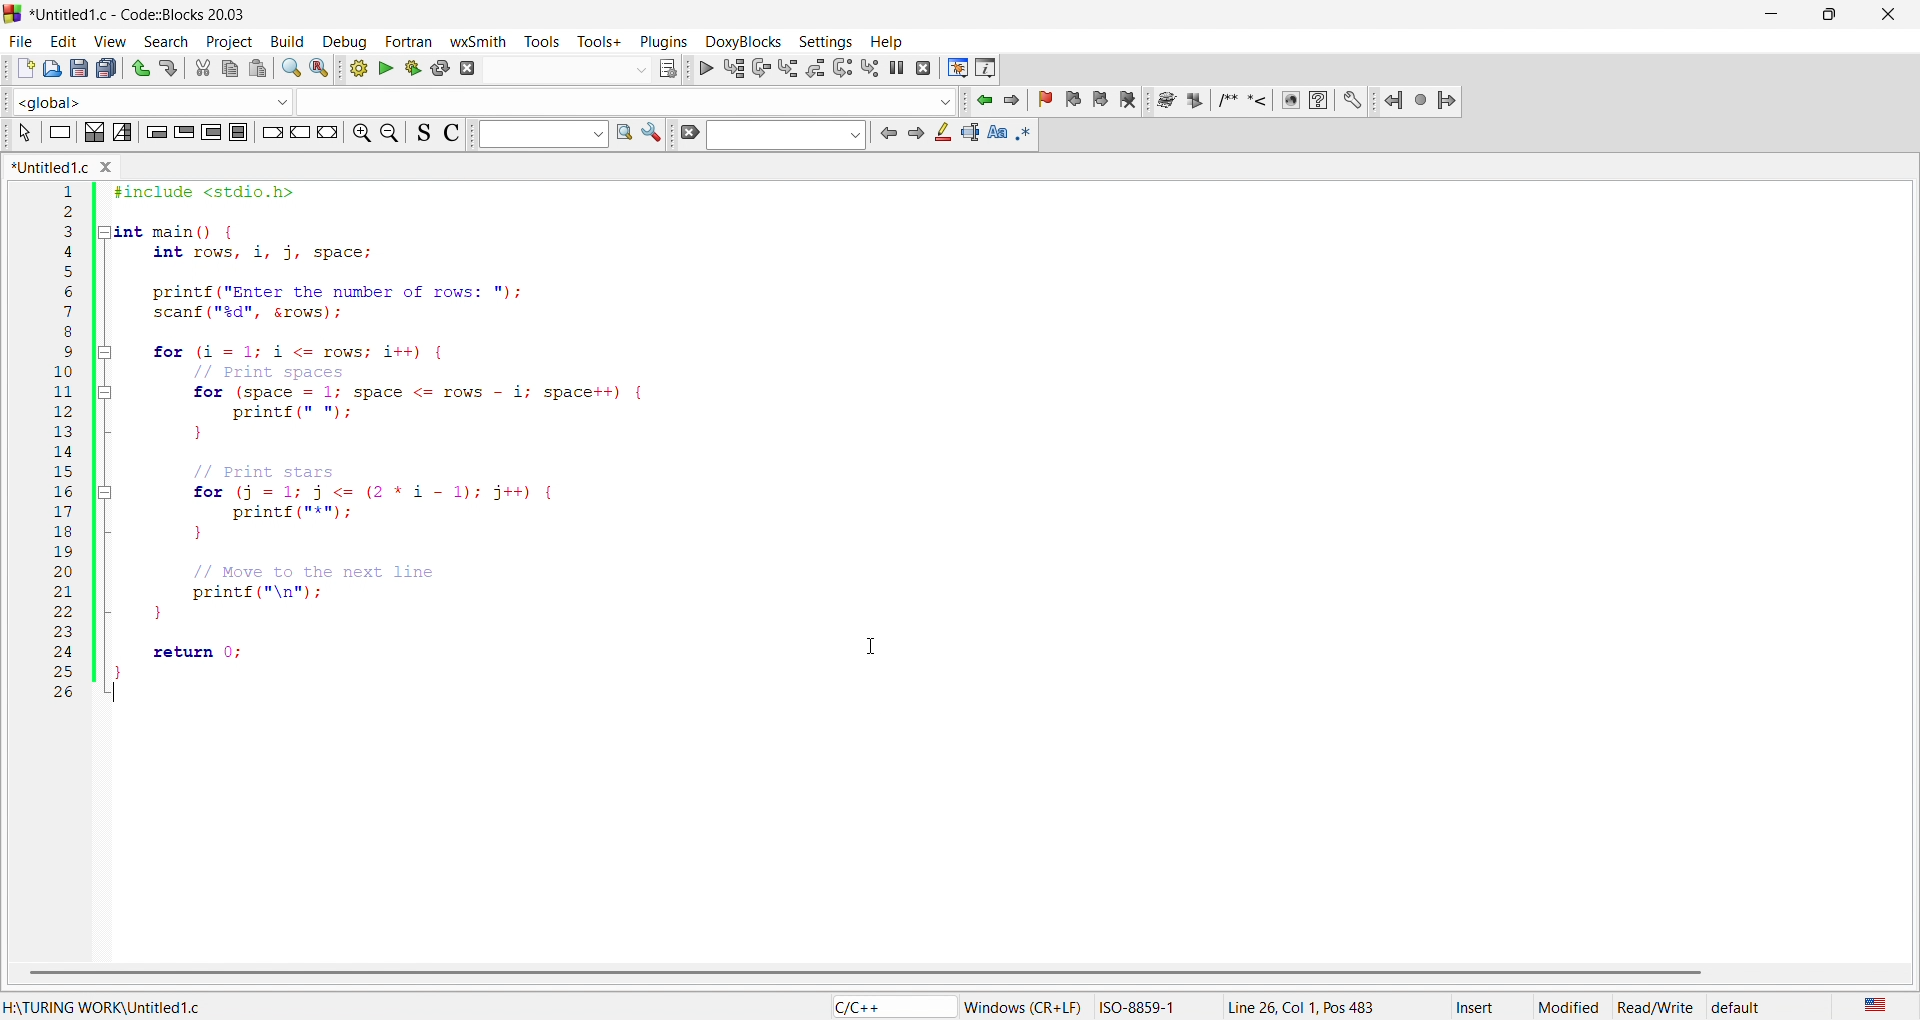 This screenshot has width=1920, height=1020. Describe the element at coordinates (282, 40) in the screenshot. I see `build` at that location.